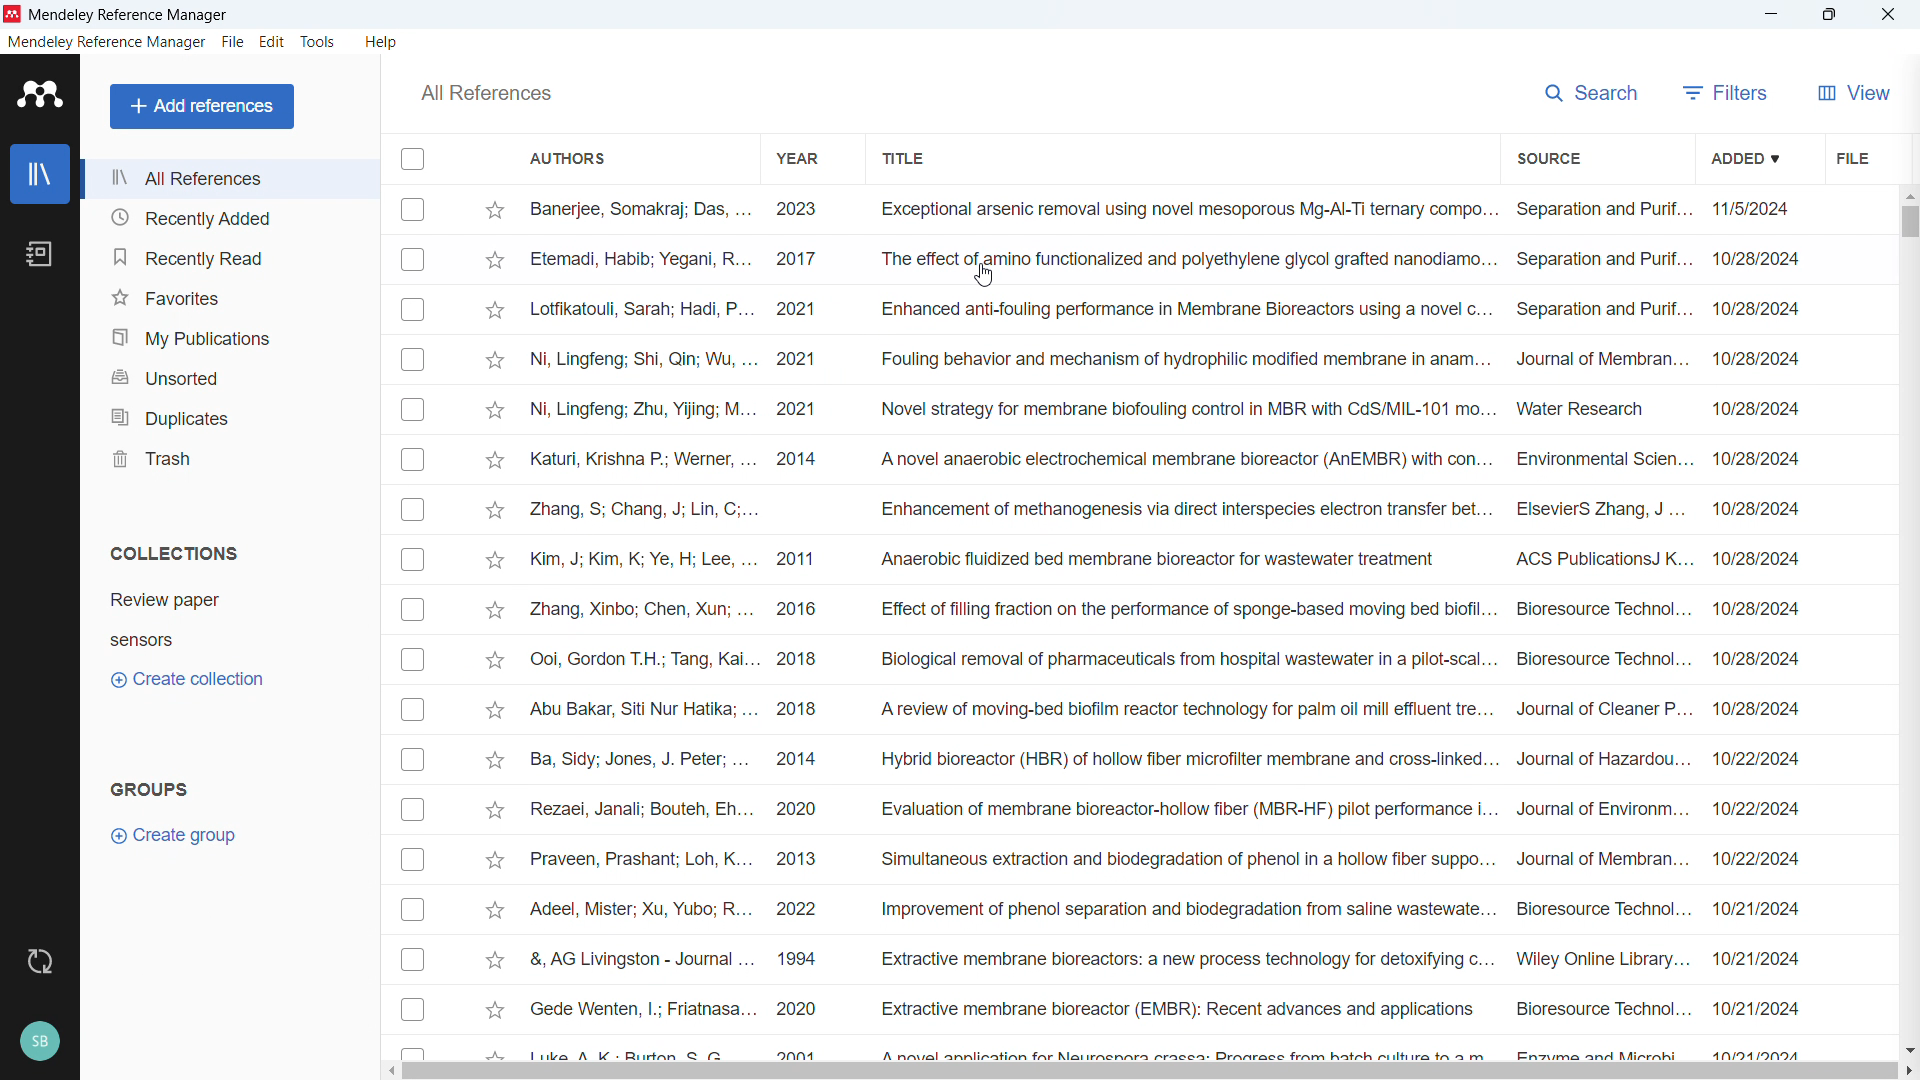  I want to click on Select individual entries , so click(416, 624).